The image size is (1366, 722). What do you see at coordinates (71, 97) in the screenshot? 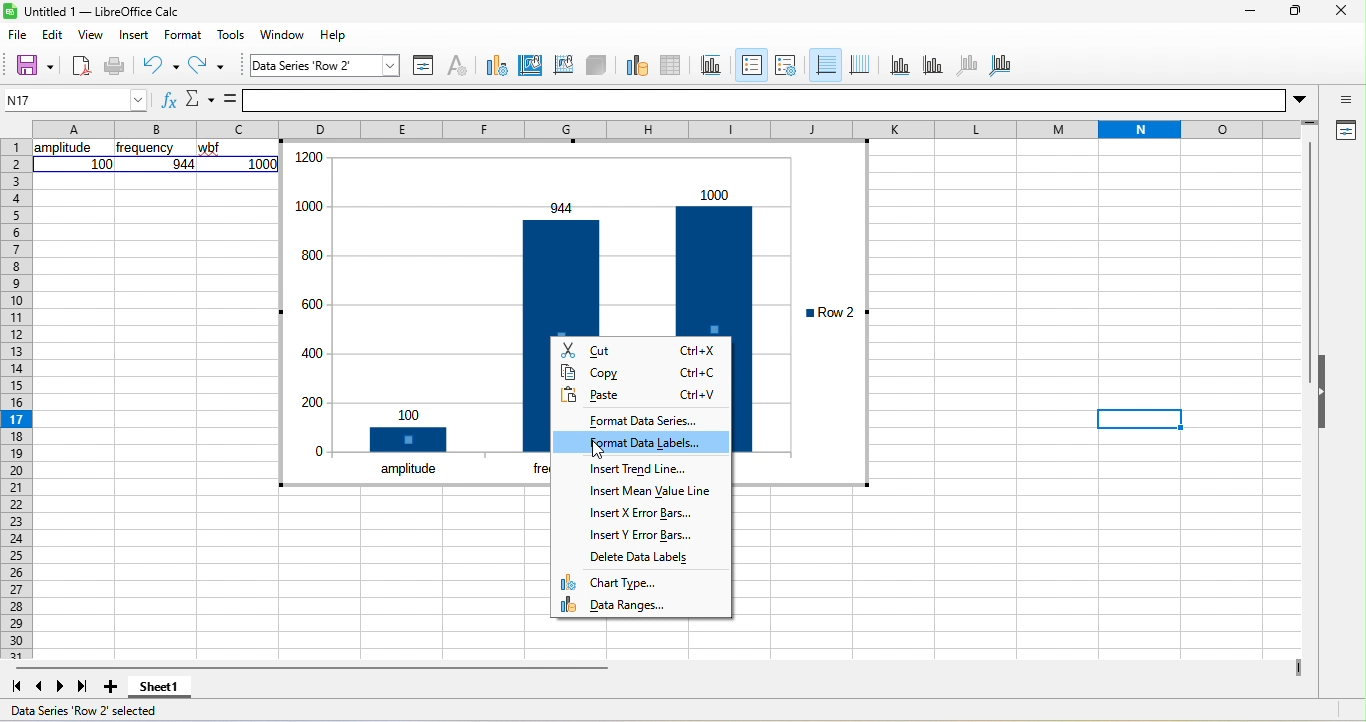
I see `N17` at bounding box center [71, 97].